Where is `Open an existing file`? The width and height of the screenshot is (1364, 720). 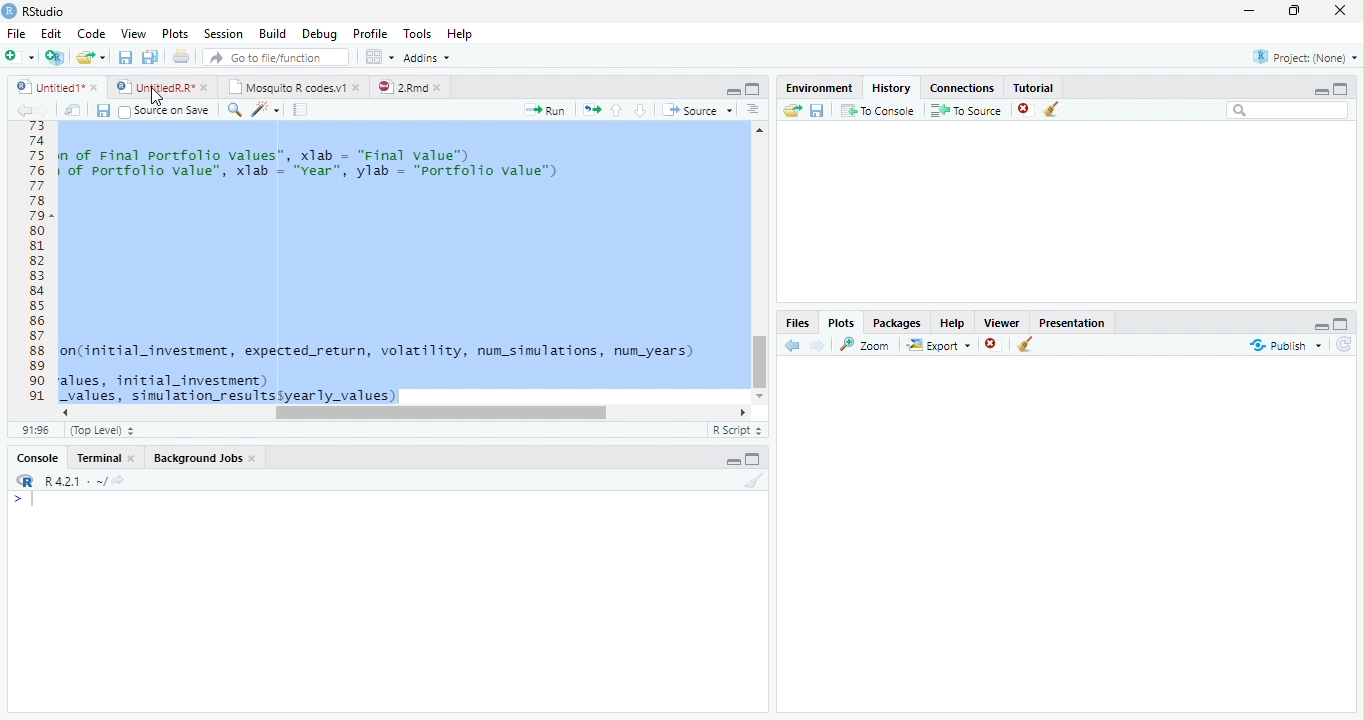 Open an existing file is located at coordinates (91, 56).